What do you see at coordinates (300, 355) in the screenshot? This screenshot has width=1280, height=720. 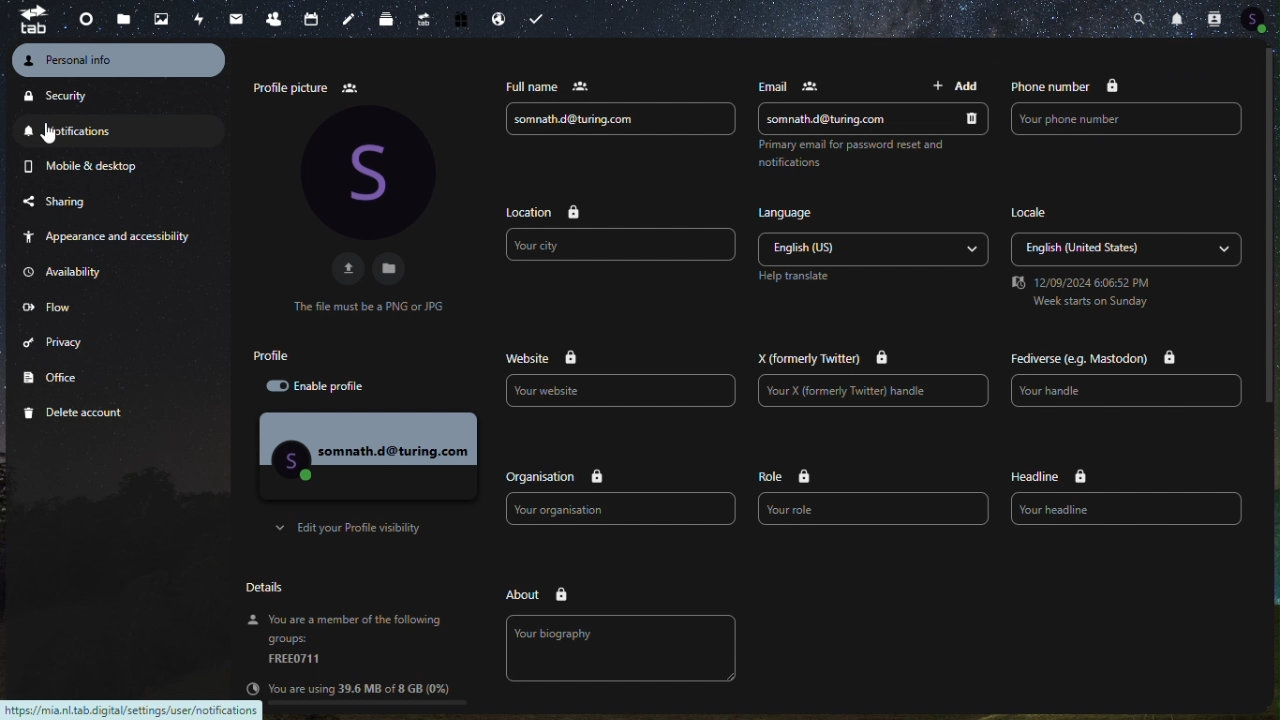 I see `profile` at bounding box center [300, 355].